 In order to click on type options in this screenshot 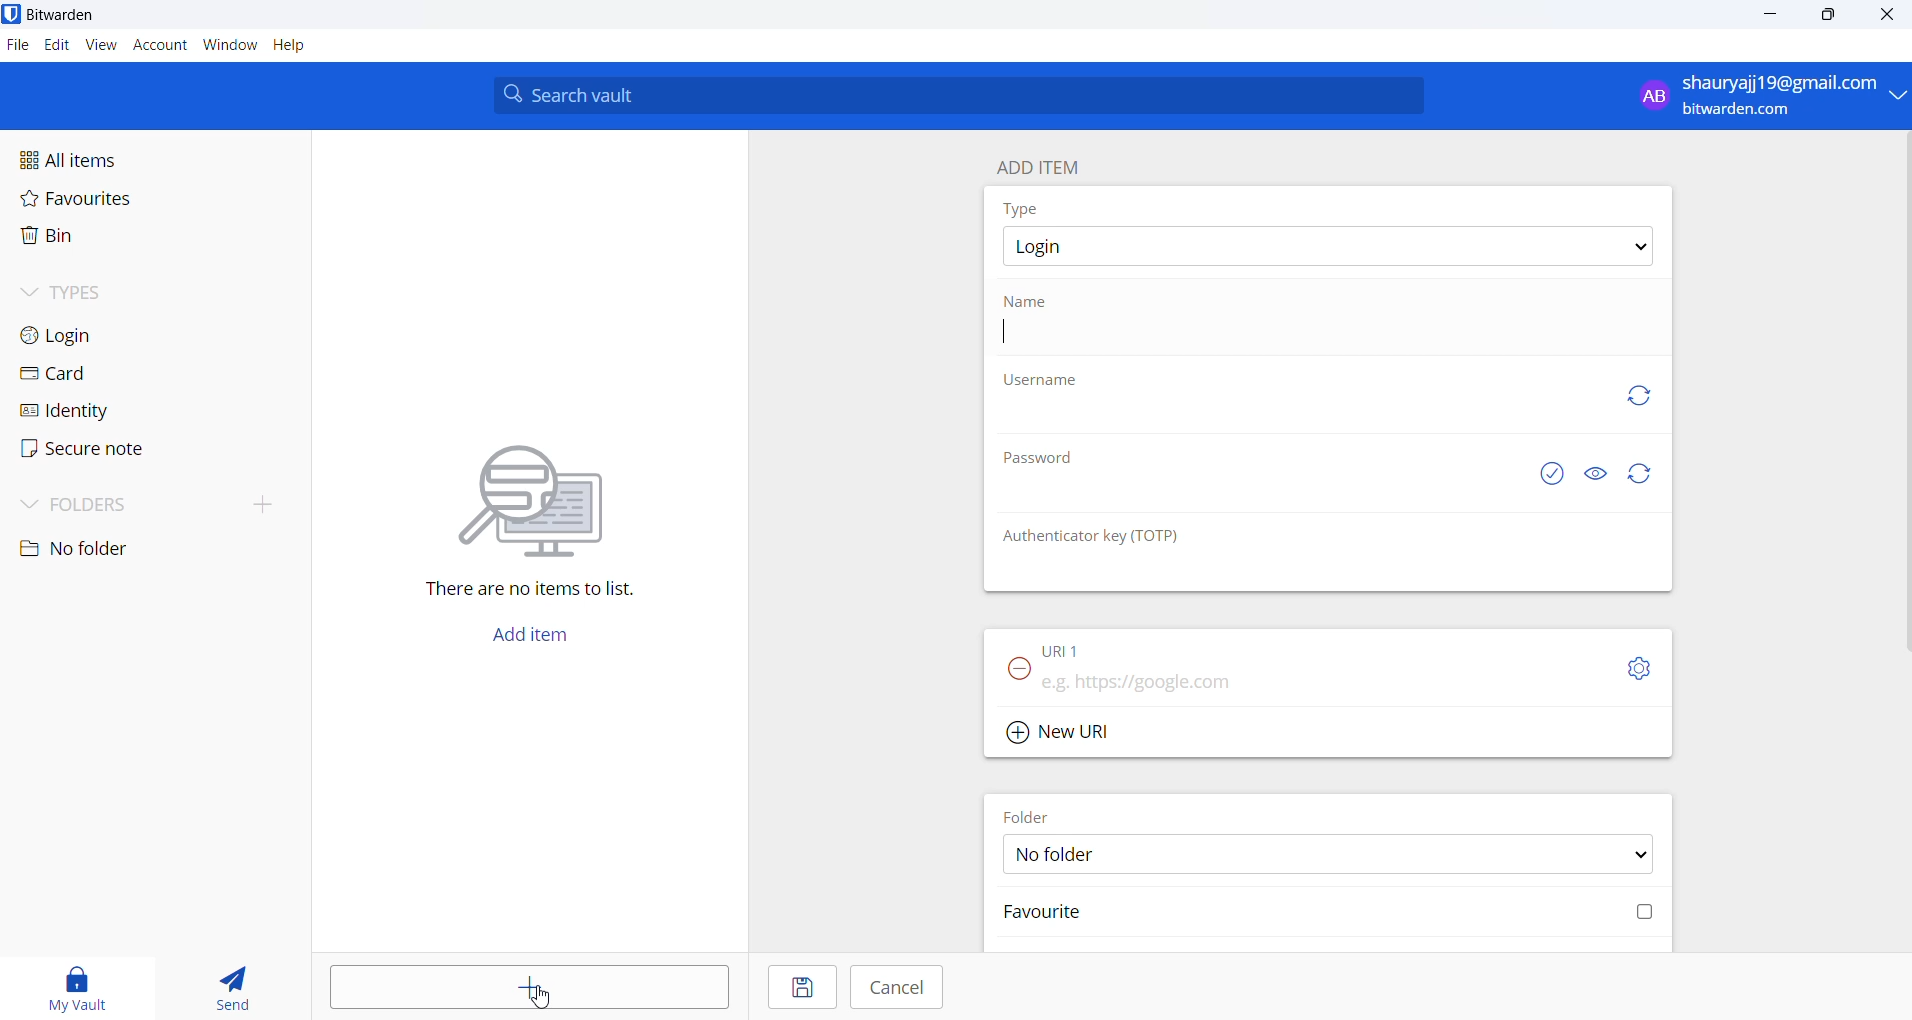, I will do `click(1333, 248)`.